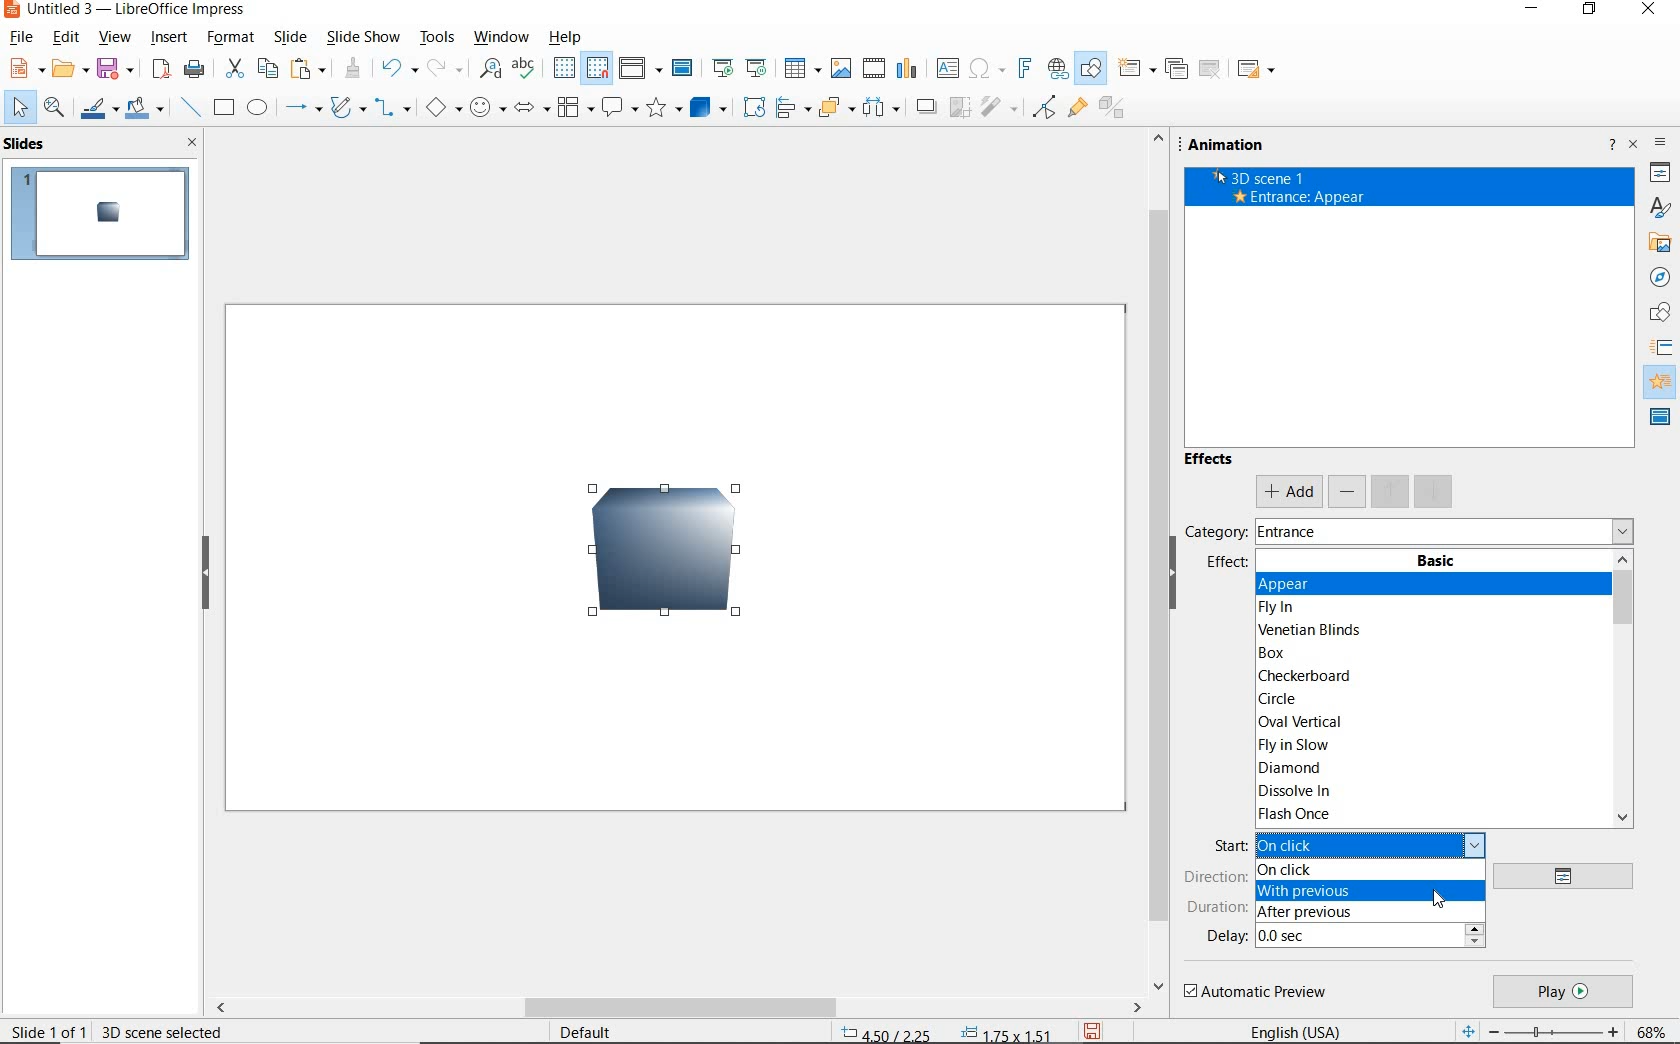 This screenshot has height=1044, width=1680. I want to click on delay, so click(1226, 936).